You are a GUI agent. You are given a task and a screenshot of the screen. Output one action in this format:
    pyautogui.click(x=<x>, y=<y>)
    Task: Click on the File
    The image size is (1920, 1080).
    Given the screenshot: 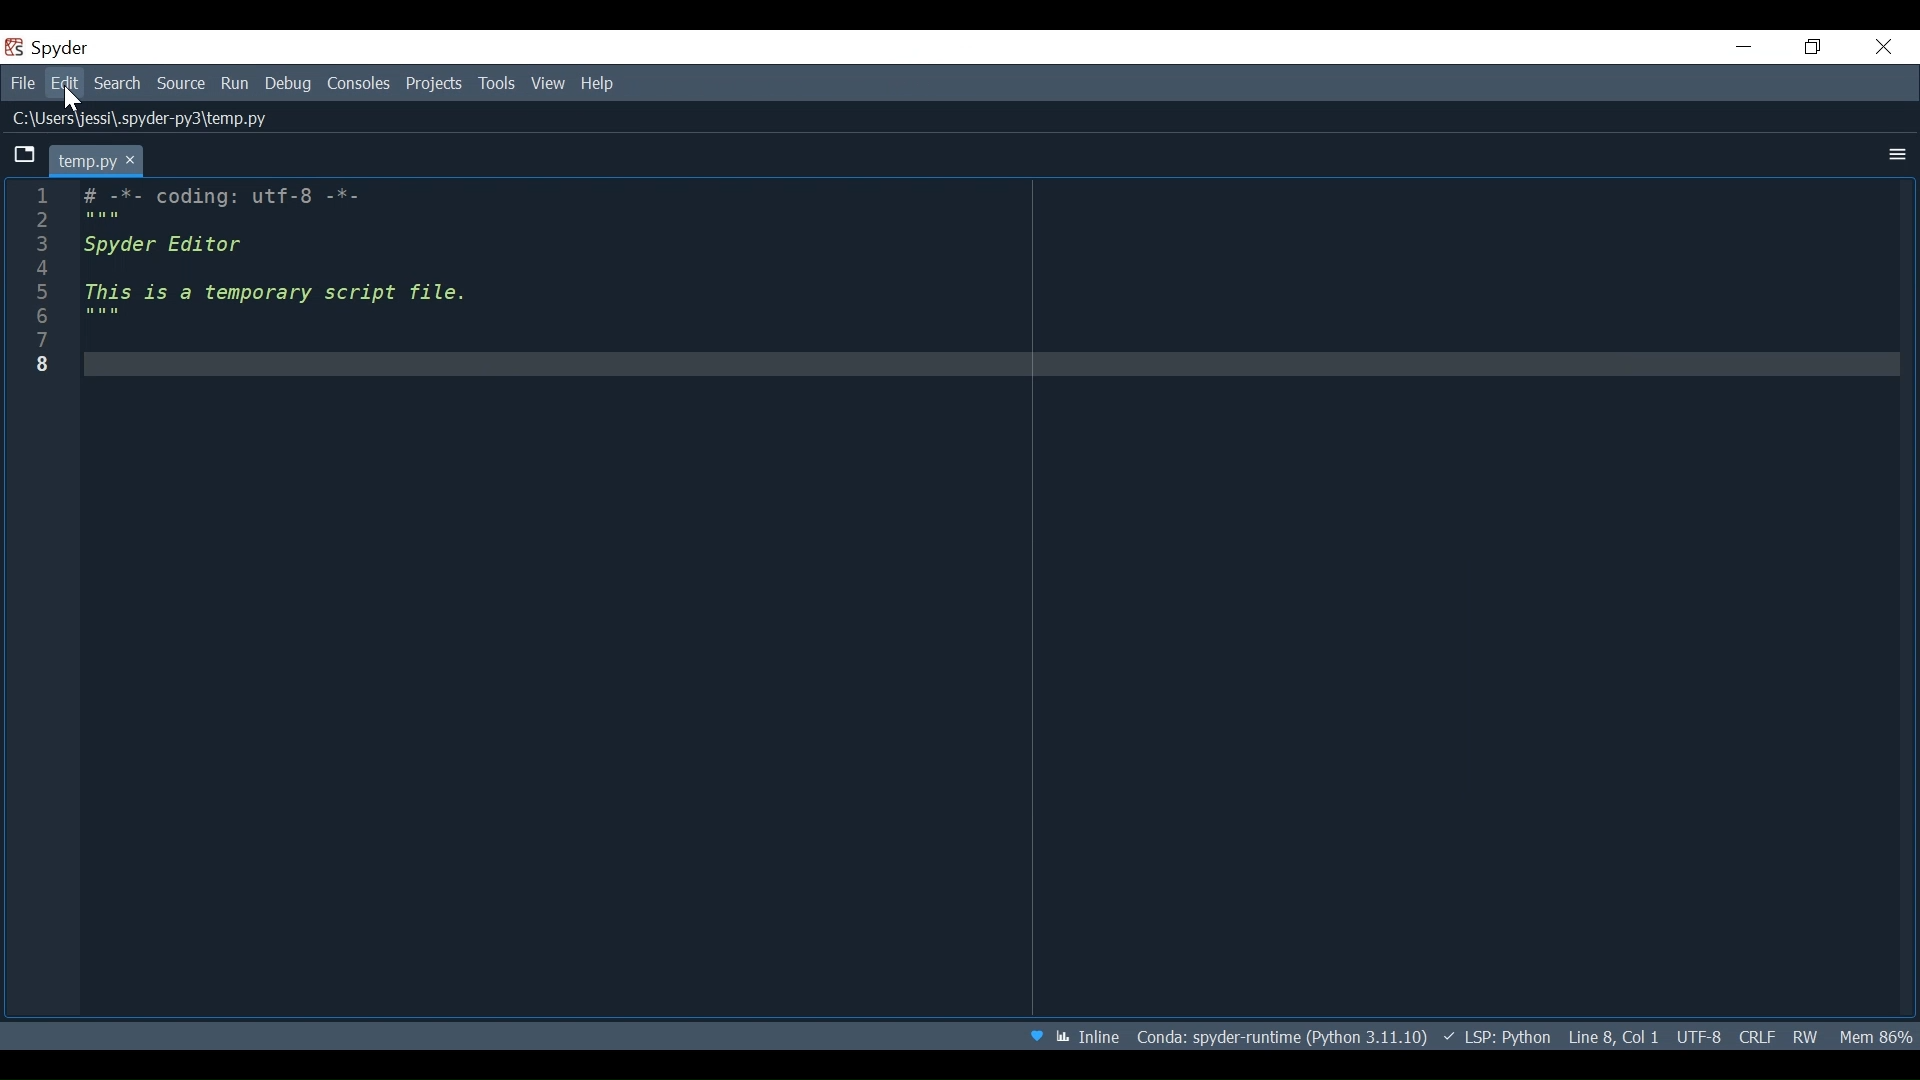 What is the action you would take?
    pyautogui.click(x=26, y=86)
    